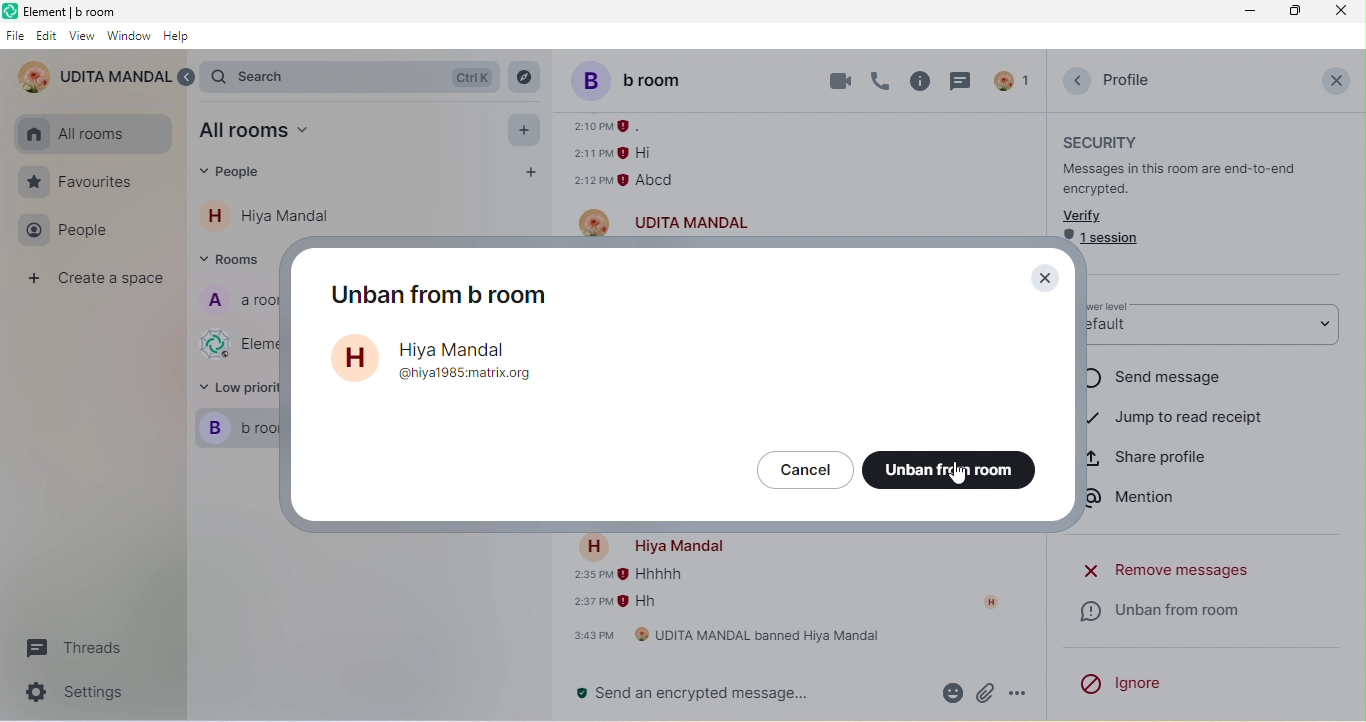 This screenshot has width=1366, height=722. What do you see at coordinates (243, 300) in the screenshot?
I see `a room` at bounding box center [243, 300].